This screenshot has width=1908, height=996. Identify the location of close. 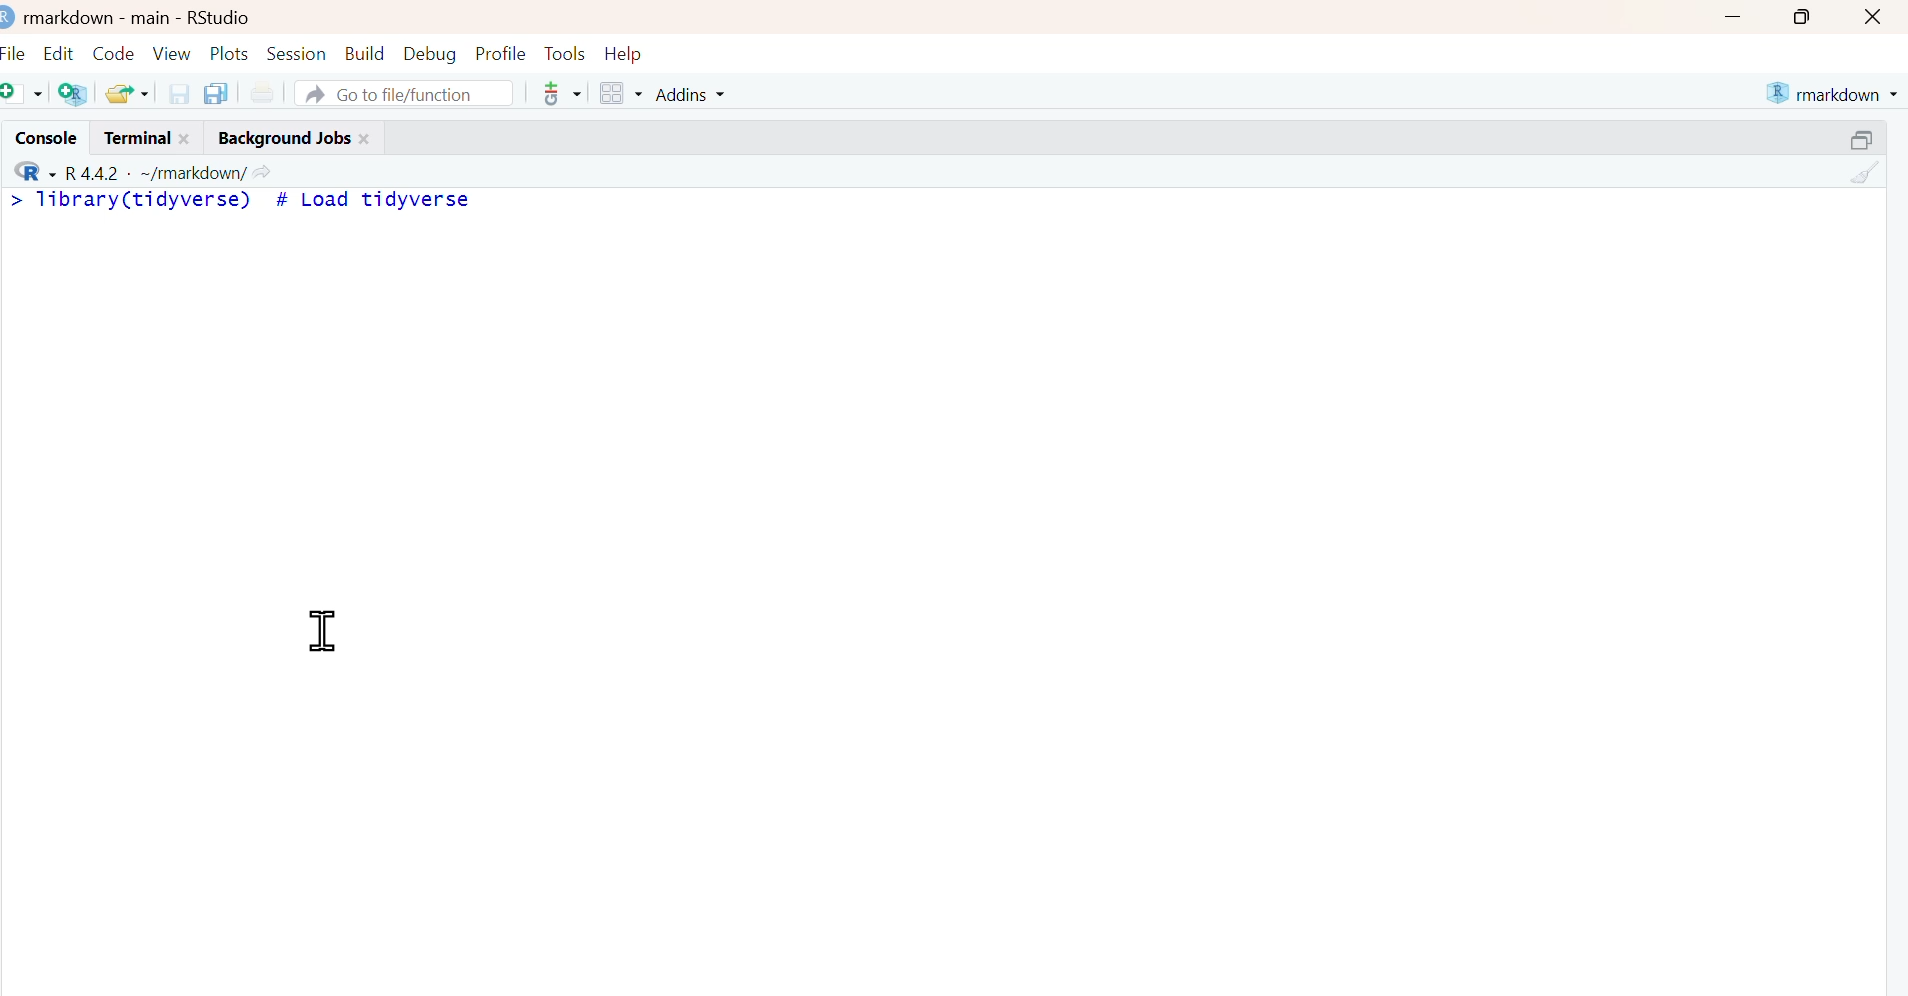
(1877, 16).